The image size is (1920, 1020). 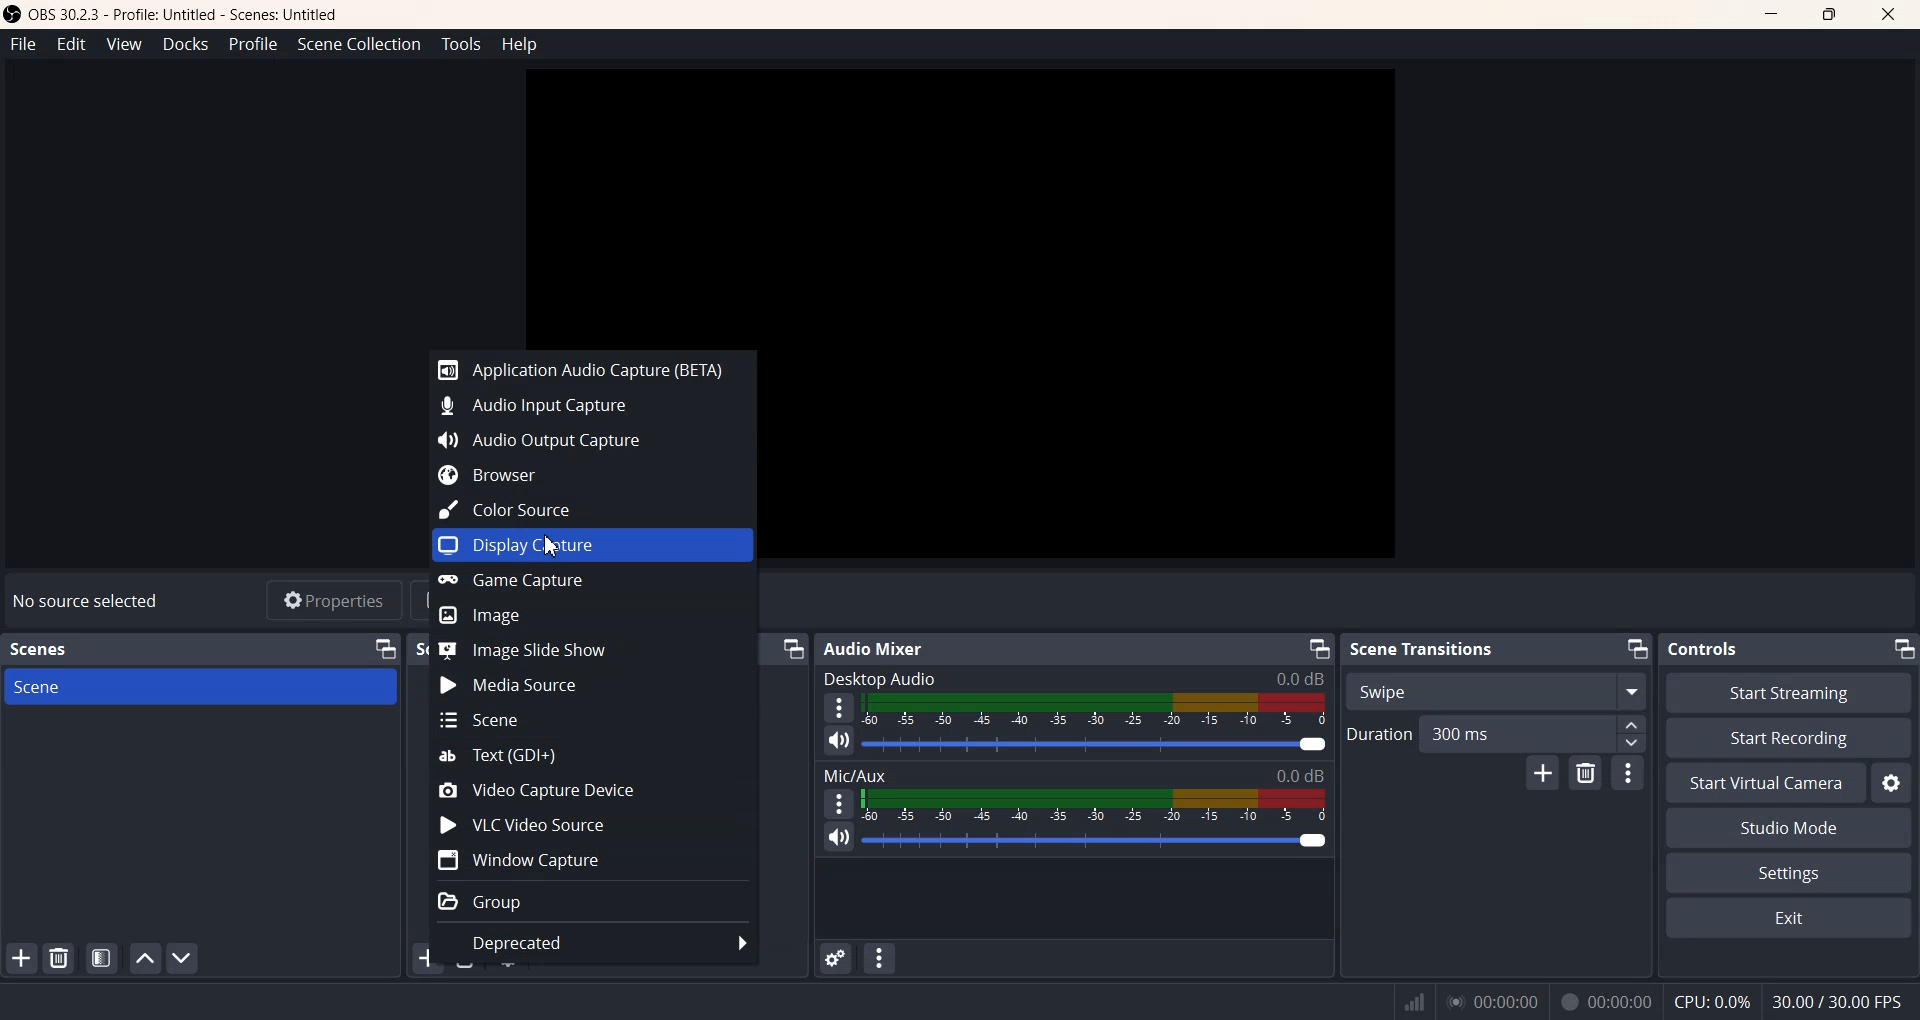 What do you see at coordinates (592, 649) in the screenshot?
I see `Image Slide Show` at bounding box center [592, 649].